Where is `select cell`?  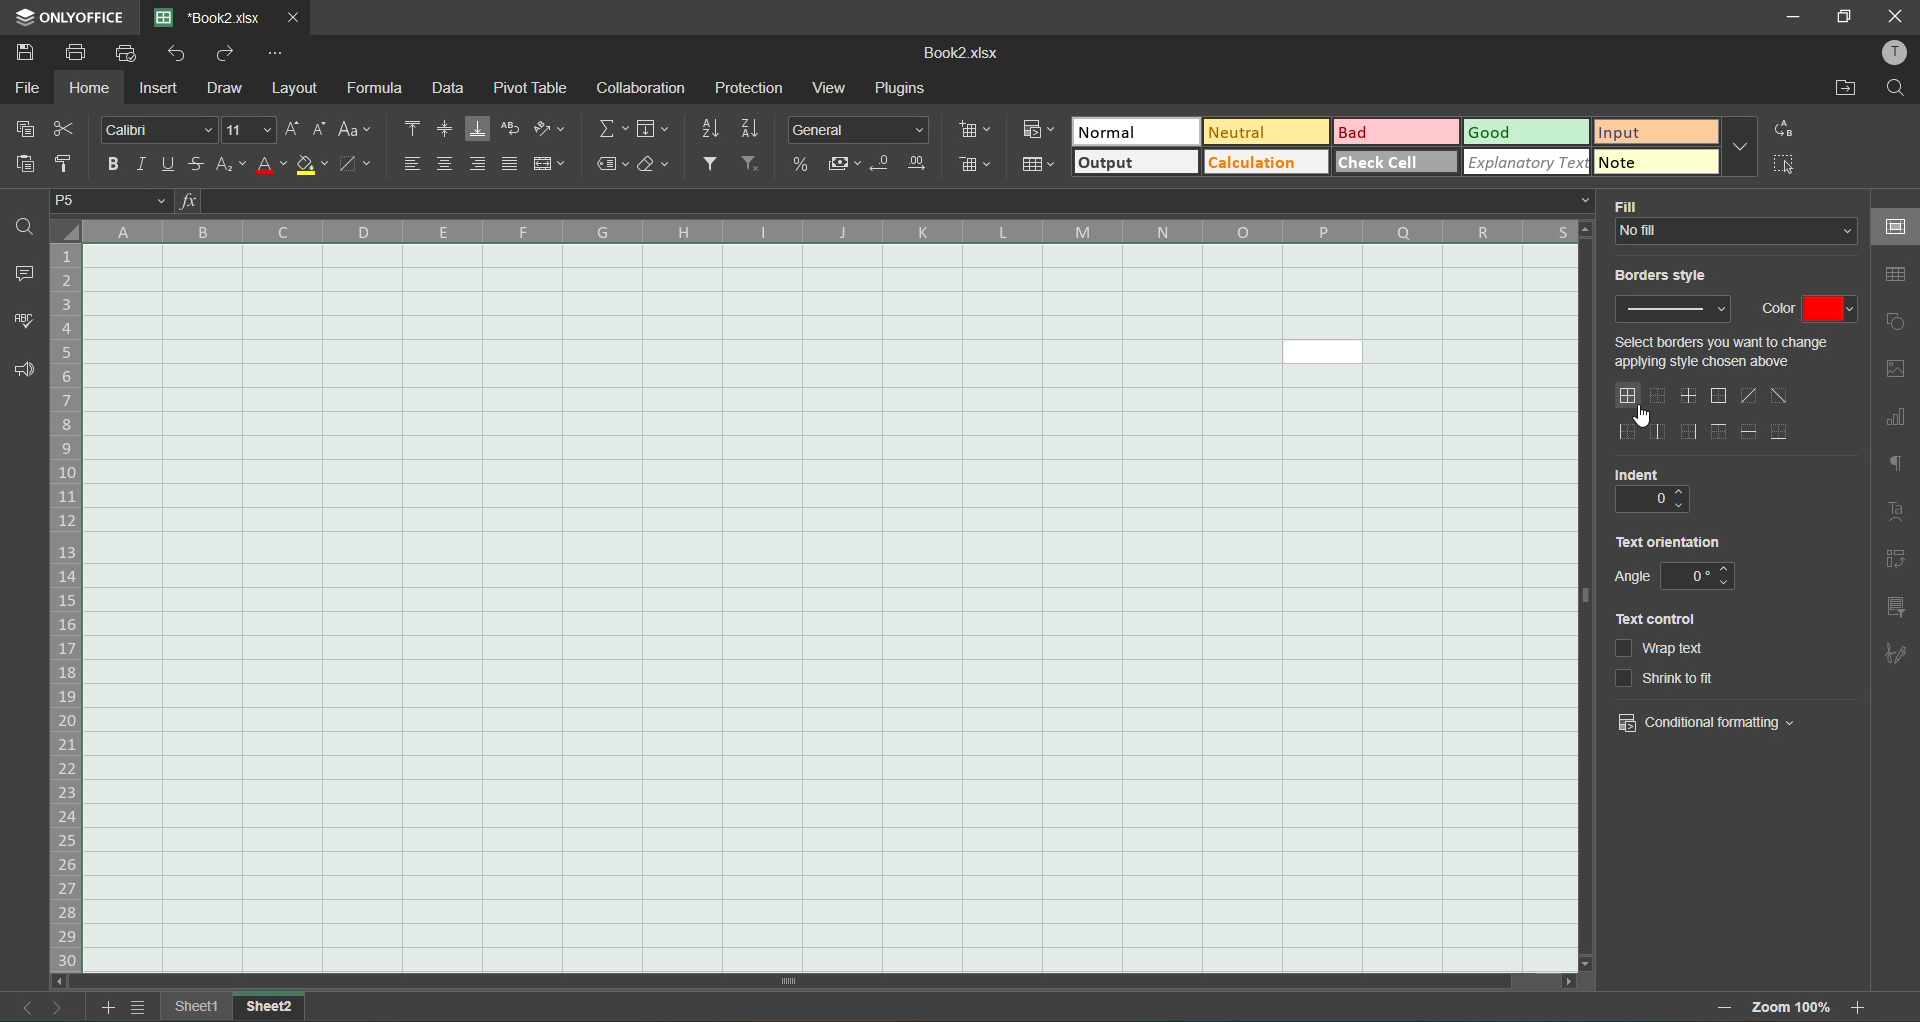 select cell is located at coordinates (1783, 169).